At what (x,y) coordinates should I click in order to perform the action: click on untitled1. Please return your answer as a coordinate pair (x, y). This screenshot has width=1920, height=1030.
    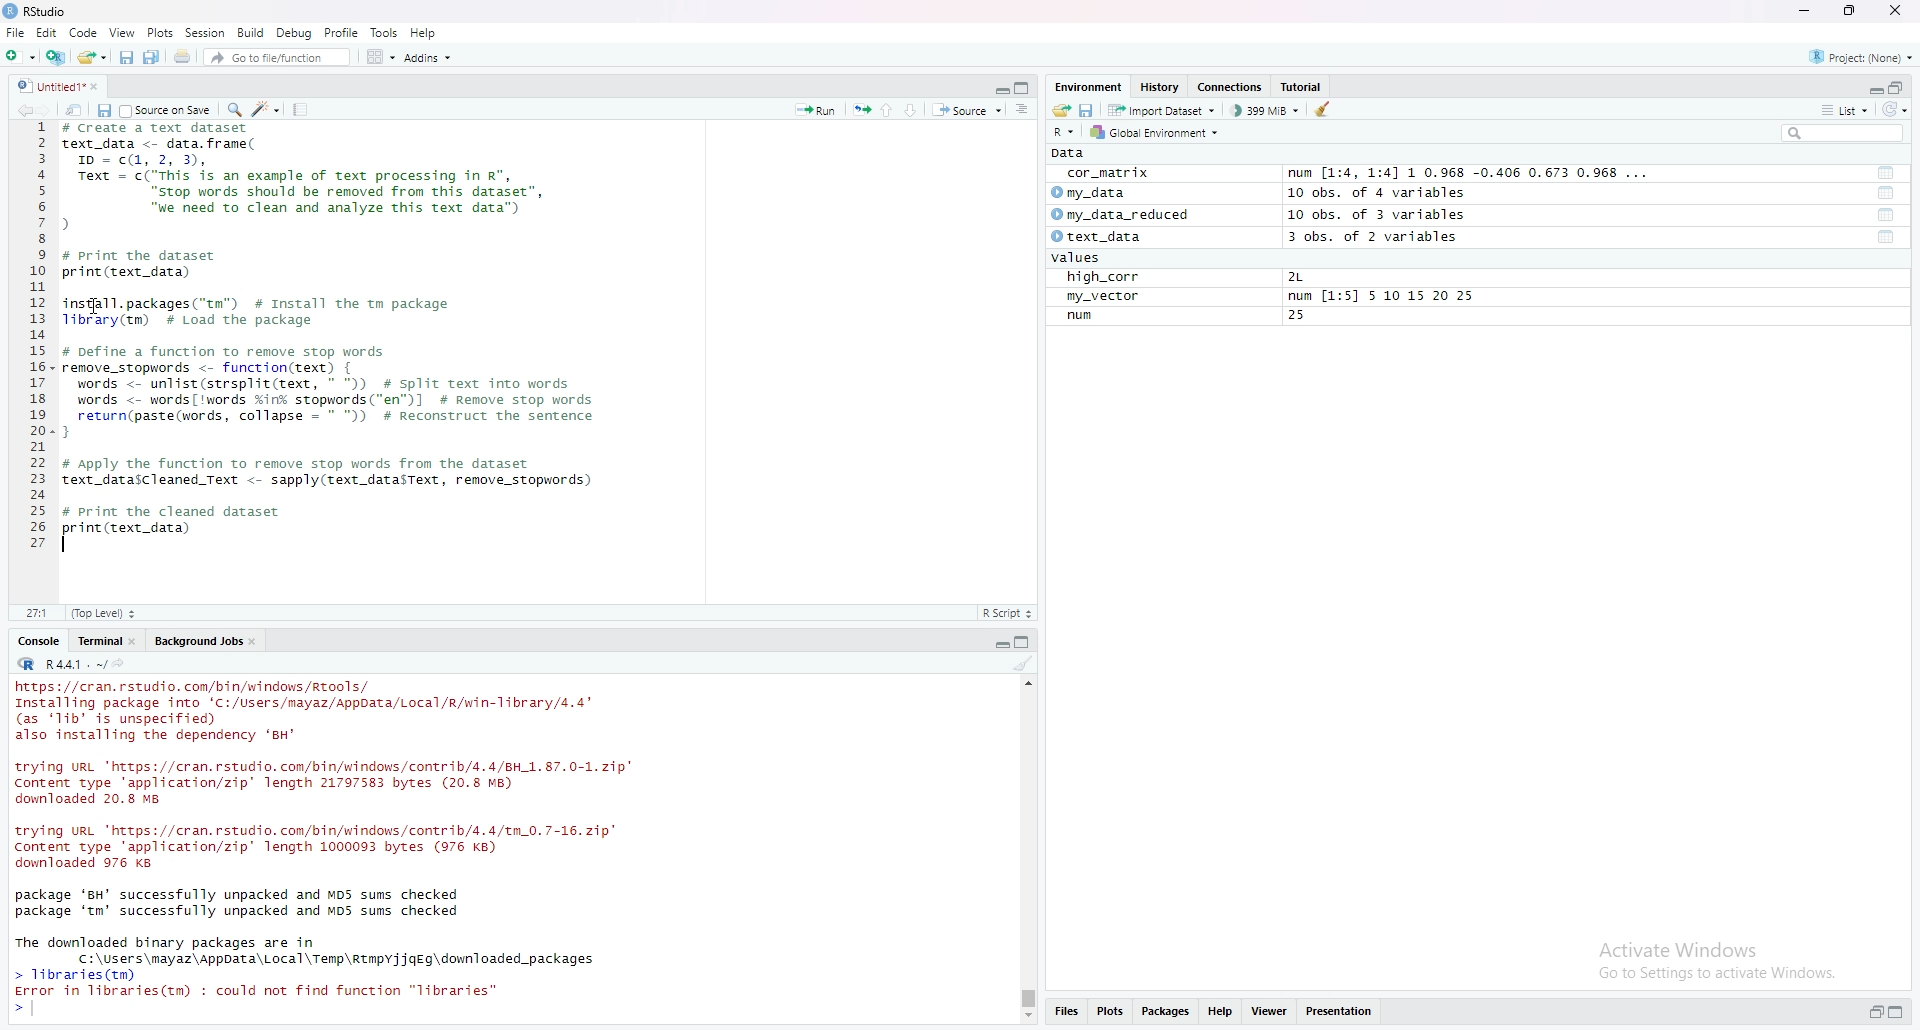
    Looking at the image, I should click on (61, 85).